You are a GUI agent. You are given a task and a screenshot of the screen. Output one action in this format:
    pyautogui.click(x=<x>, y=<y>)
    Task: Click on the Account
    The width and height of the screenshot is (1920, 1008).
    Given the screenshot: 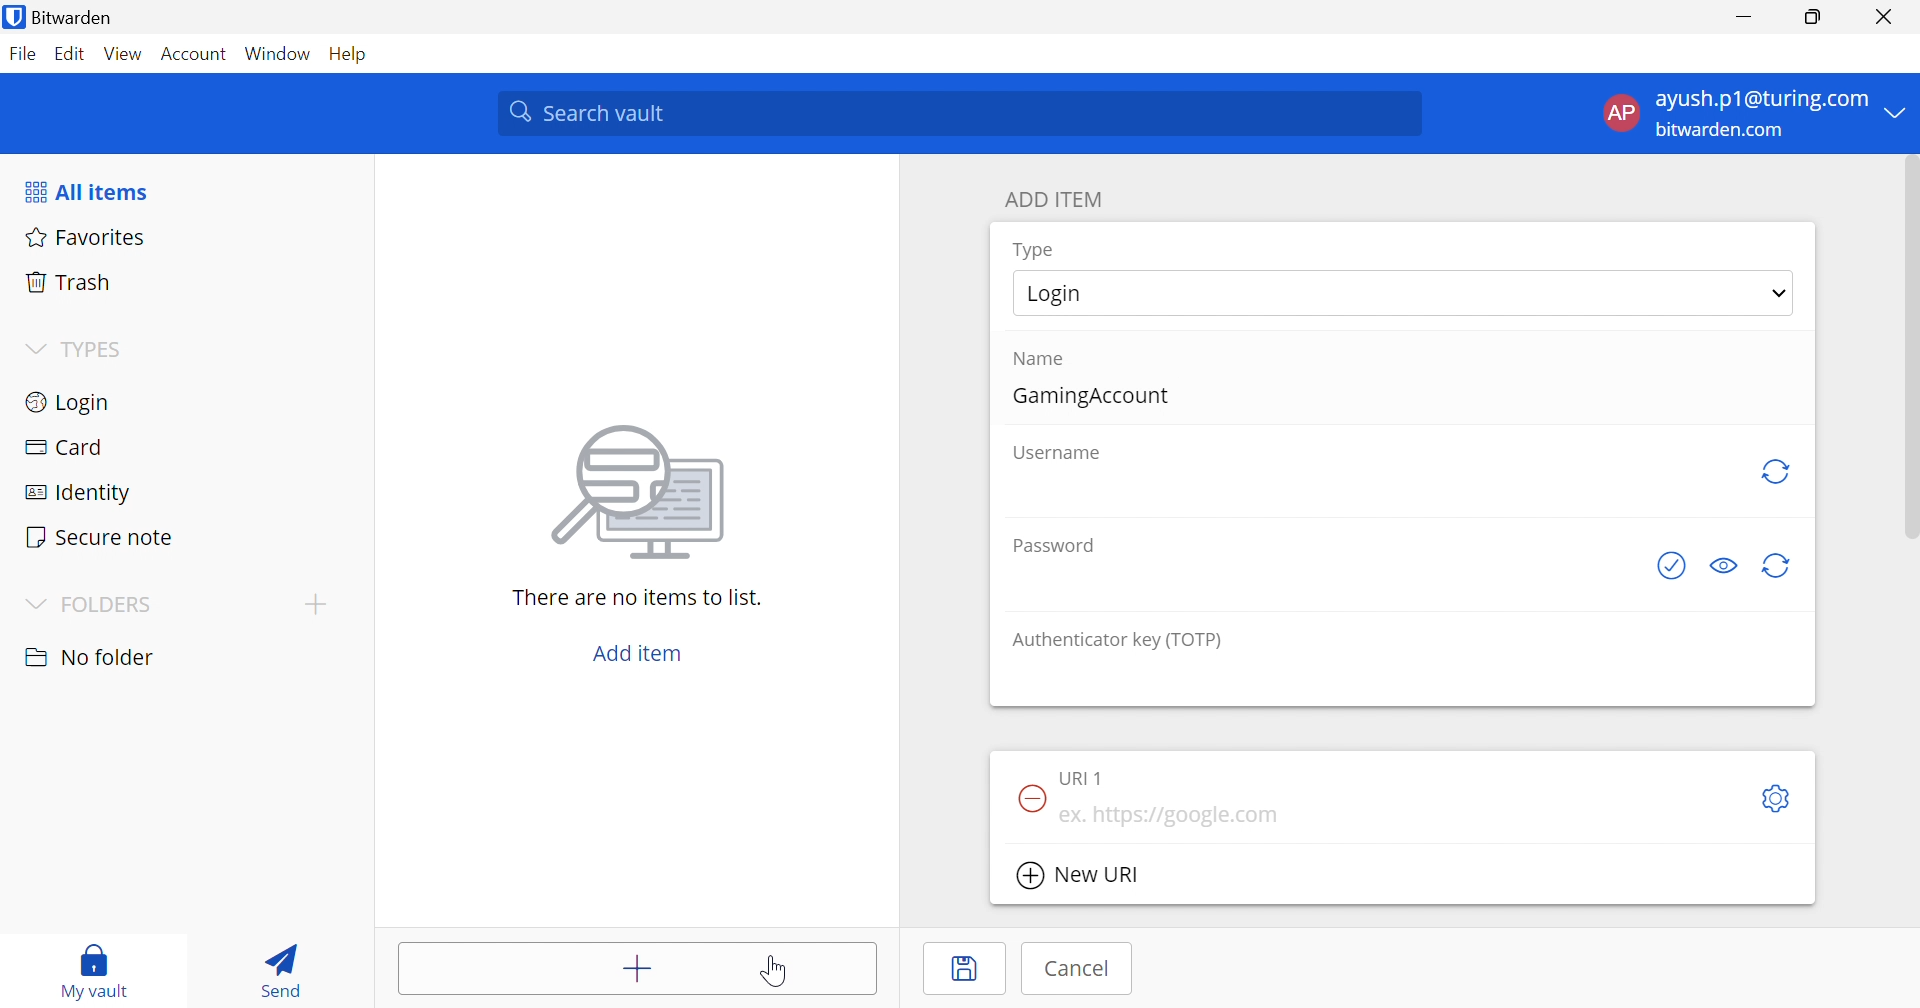 What is the action you would take?
    pyautogui.click(x=195, y=52)
    